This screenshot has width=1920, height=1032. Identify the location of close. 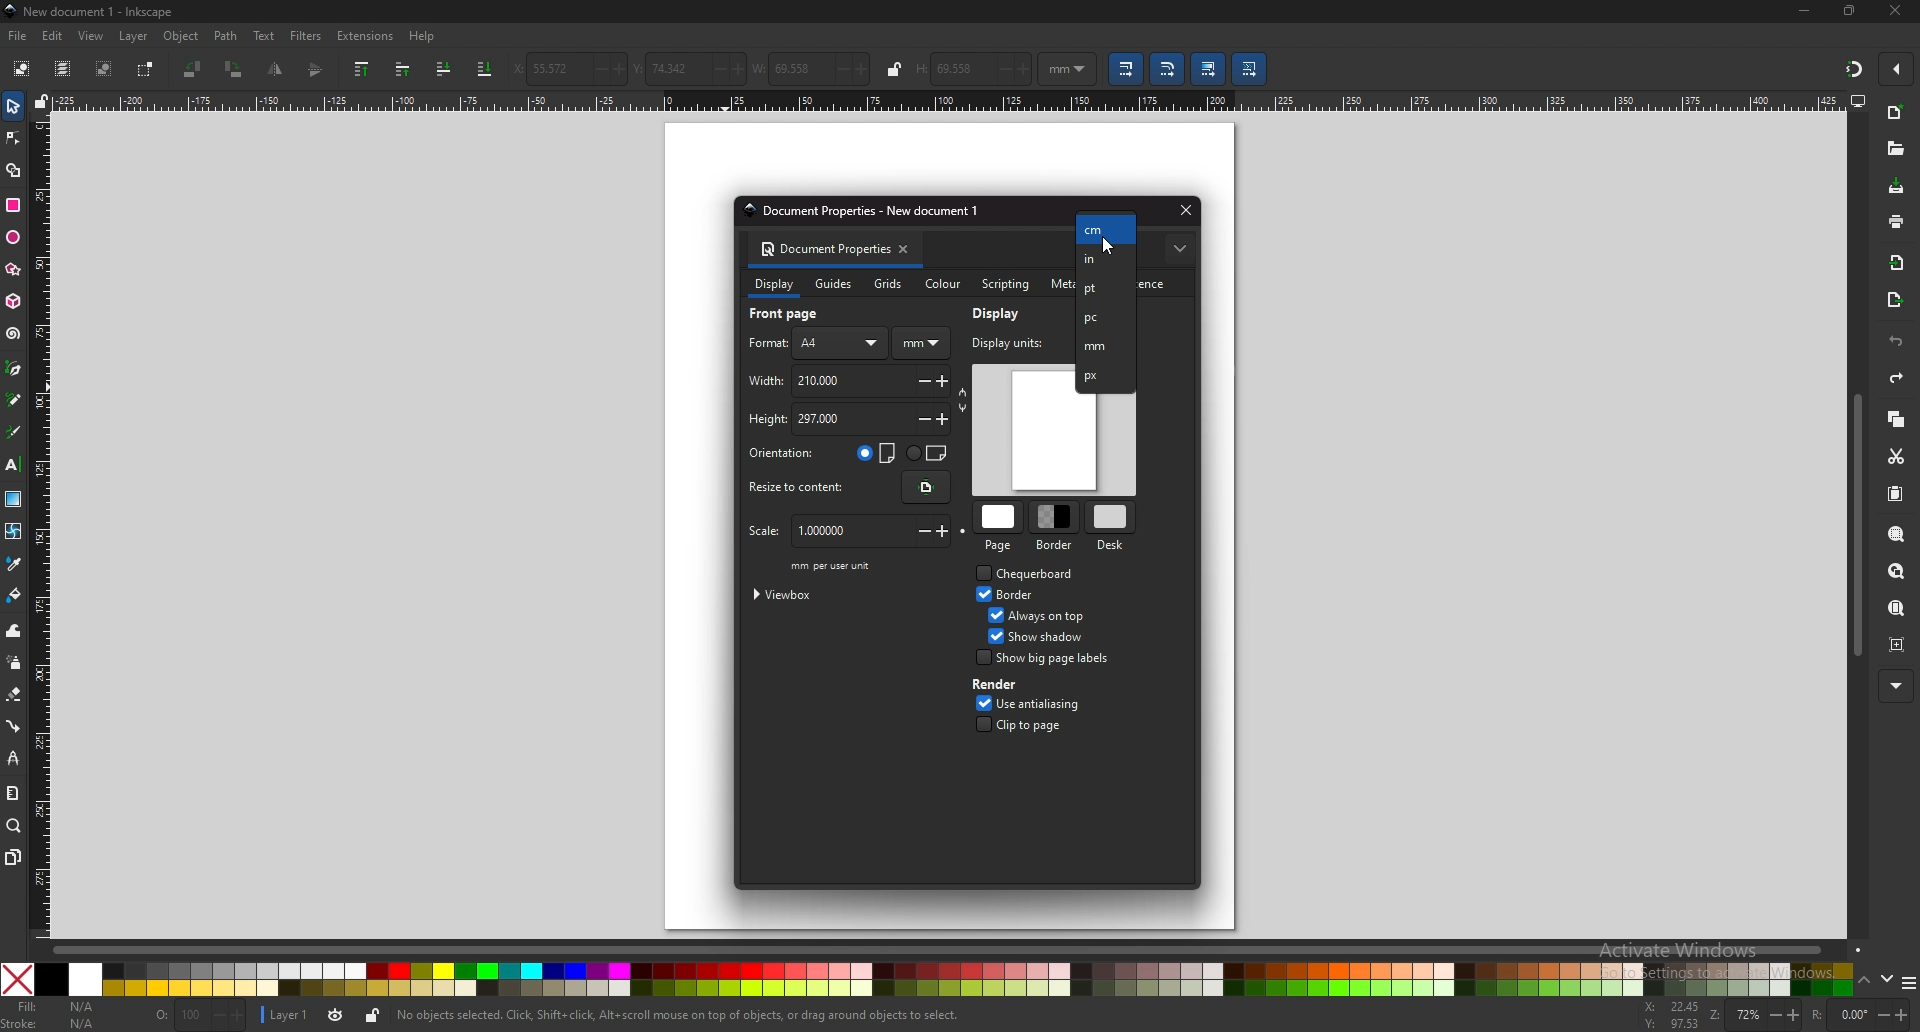
(1894, 12).